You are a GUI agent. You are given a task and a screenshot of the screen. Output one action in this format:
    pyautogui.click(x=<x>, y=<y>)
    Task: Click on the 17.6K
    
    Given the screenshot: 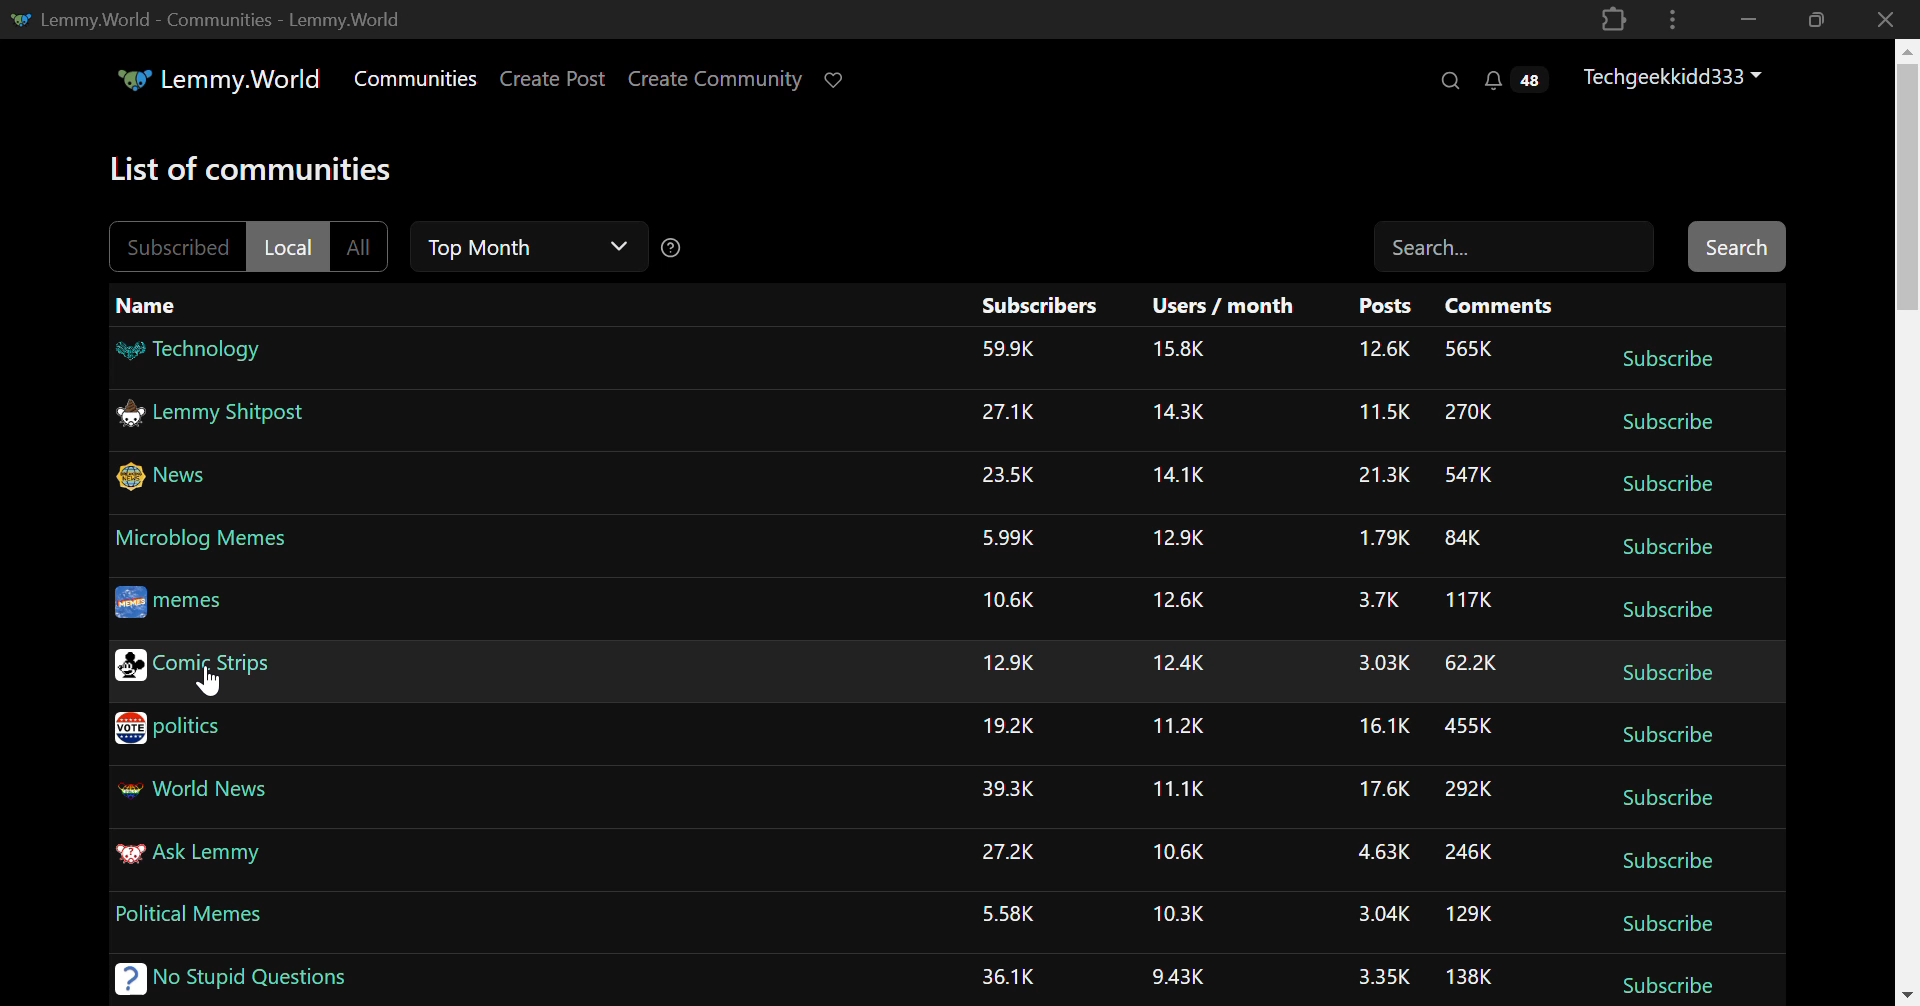 What is the action you would take?
    pyautogui.click(x=1385, y=790)
    